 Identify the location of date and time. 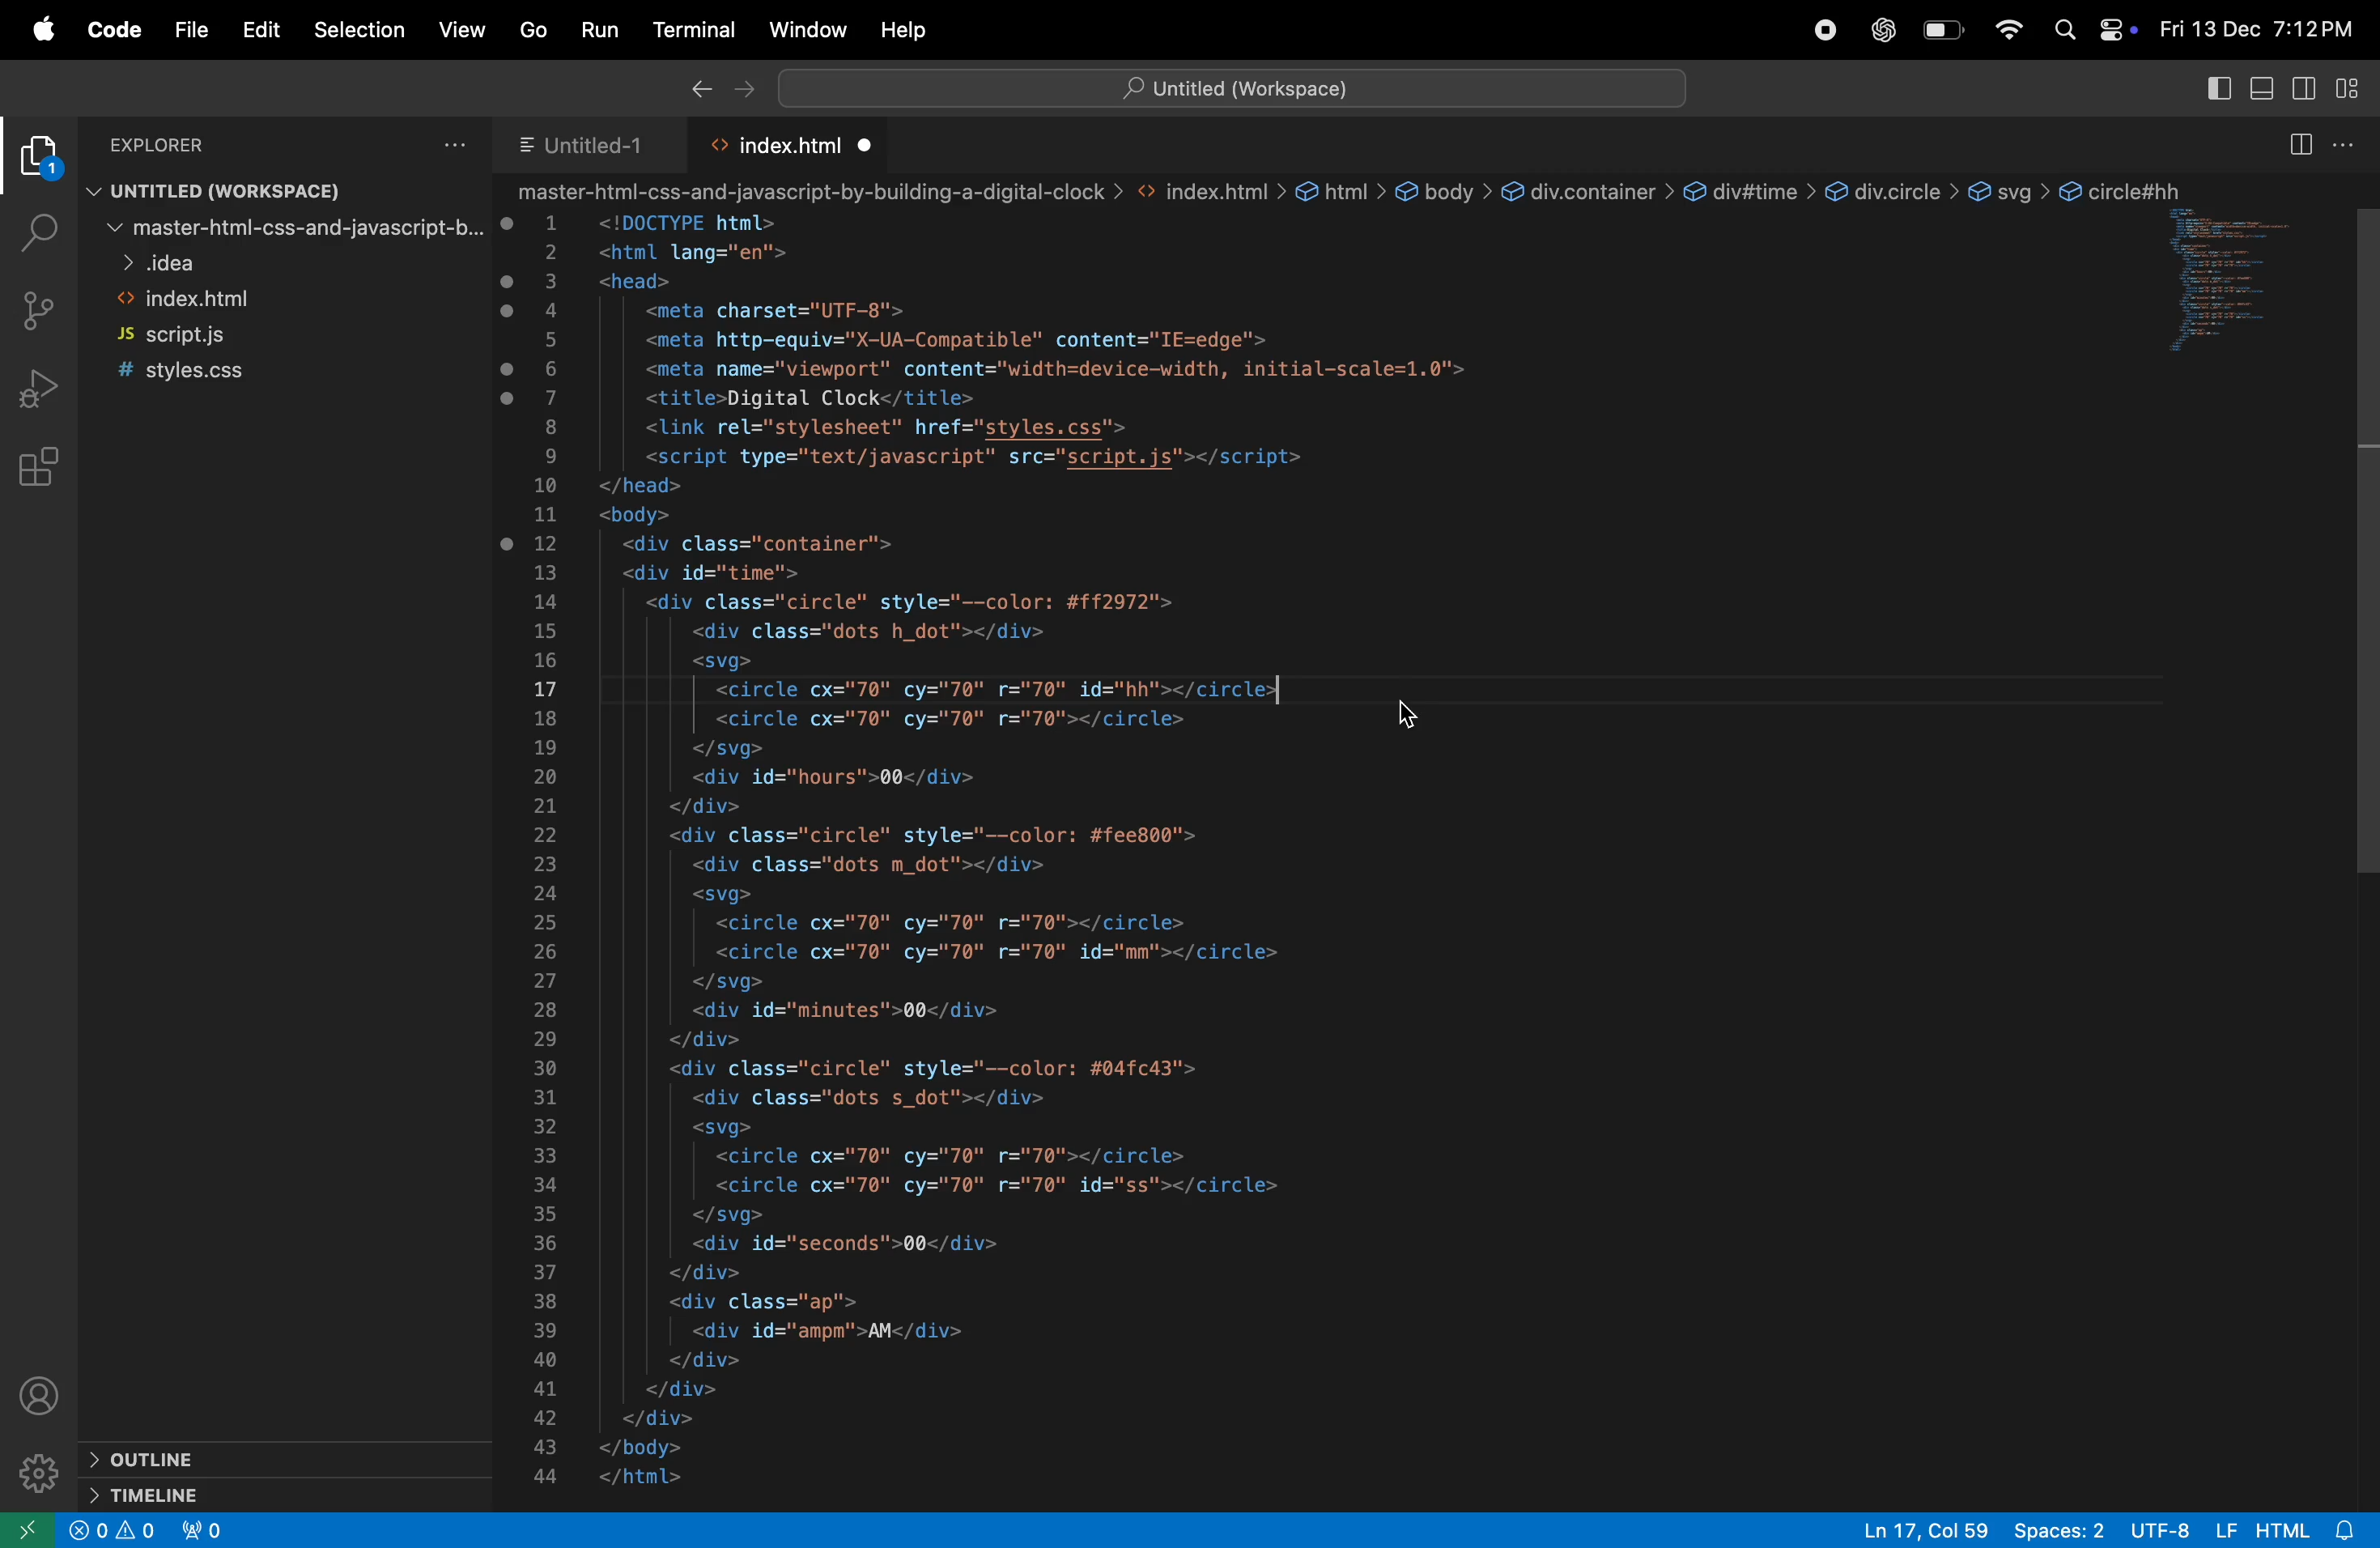
(2254, 31).